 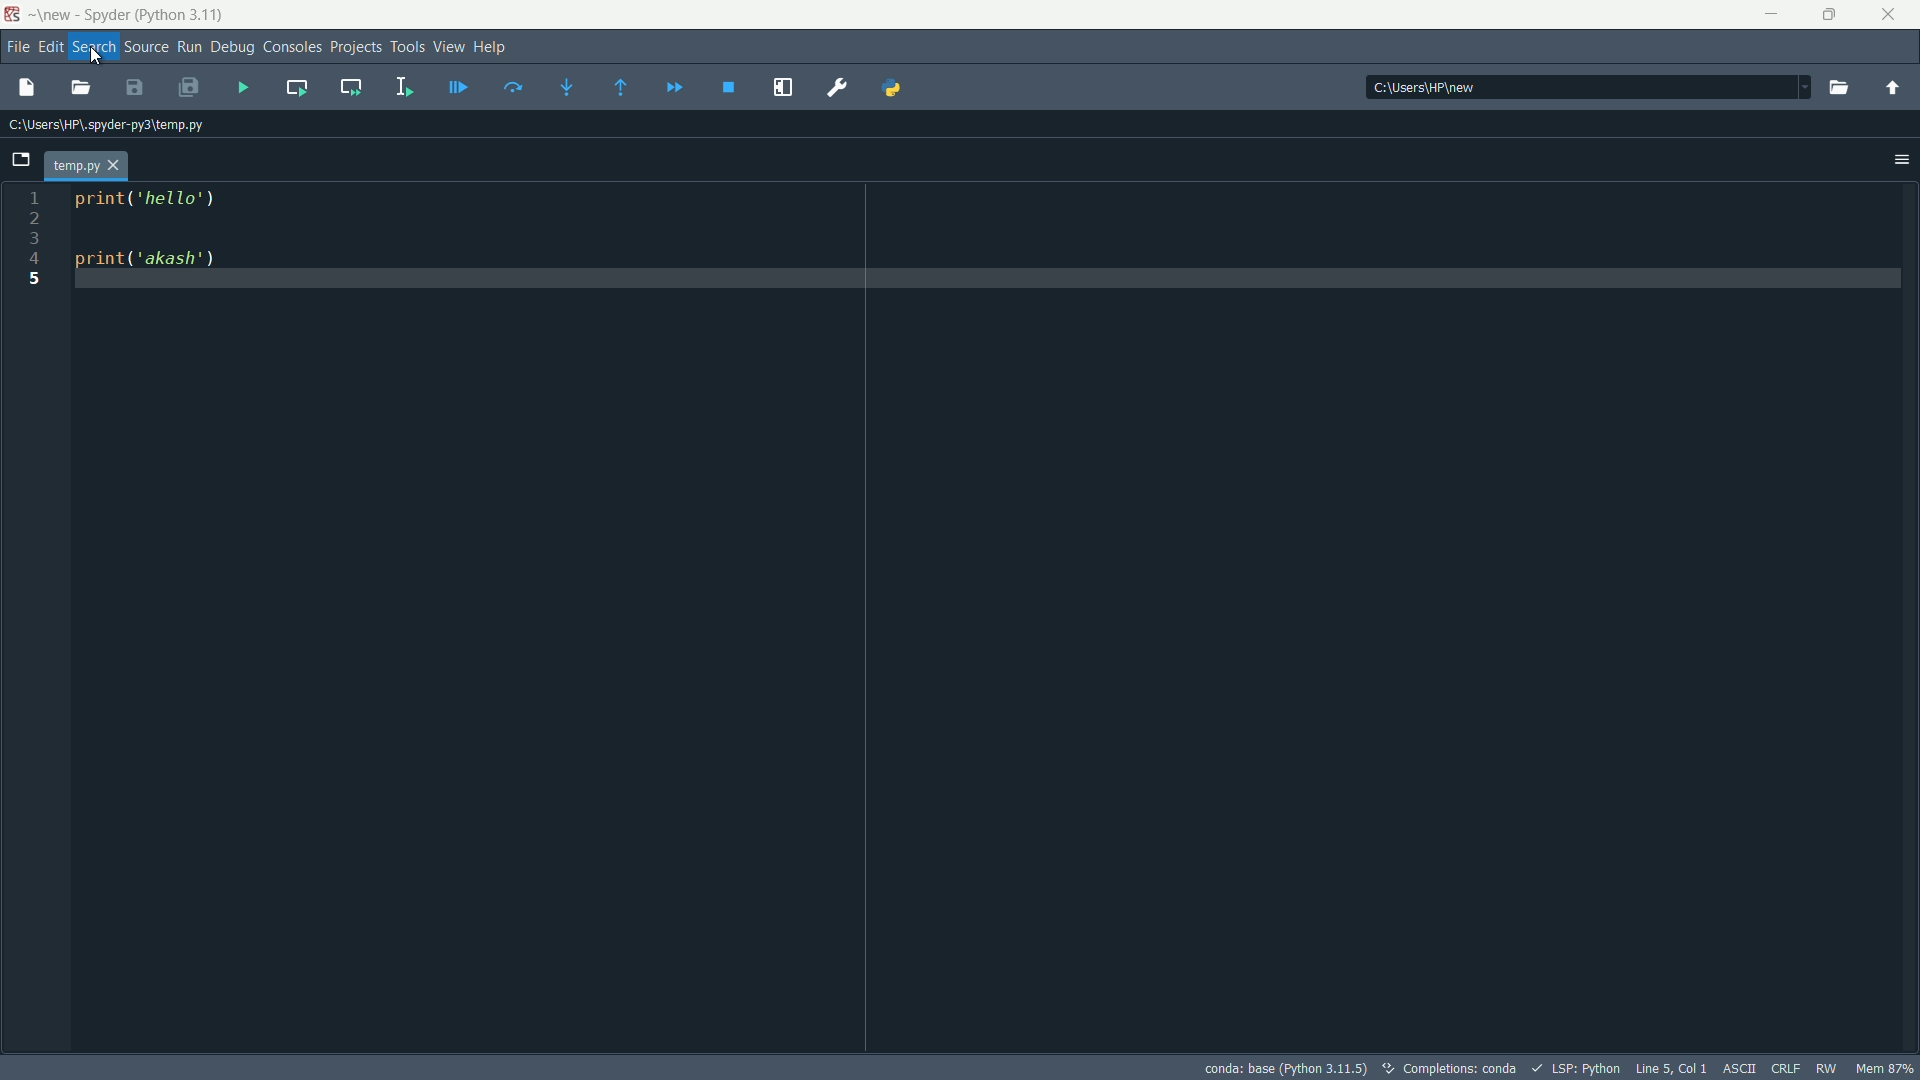 What do you see at coordinates (458, 88) in the screenshot?
I see `debug file` at bounding box center [458, 88].